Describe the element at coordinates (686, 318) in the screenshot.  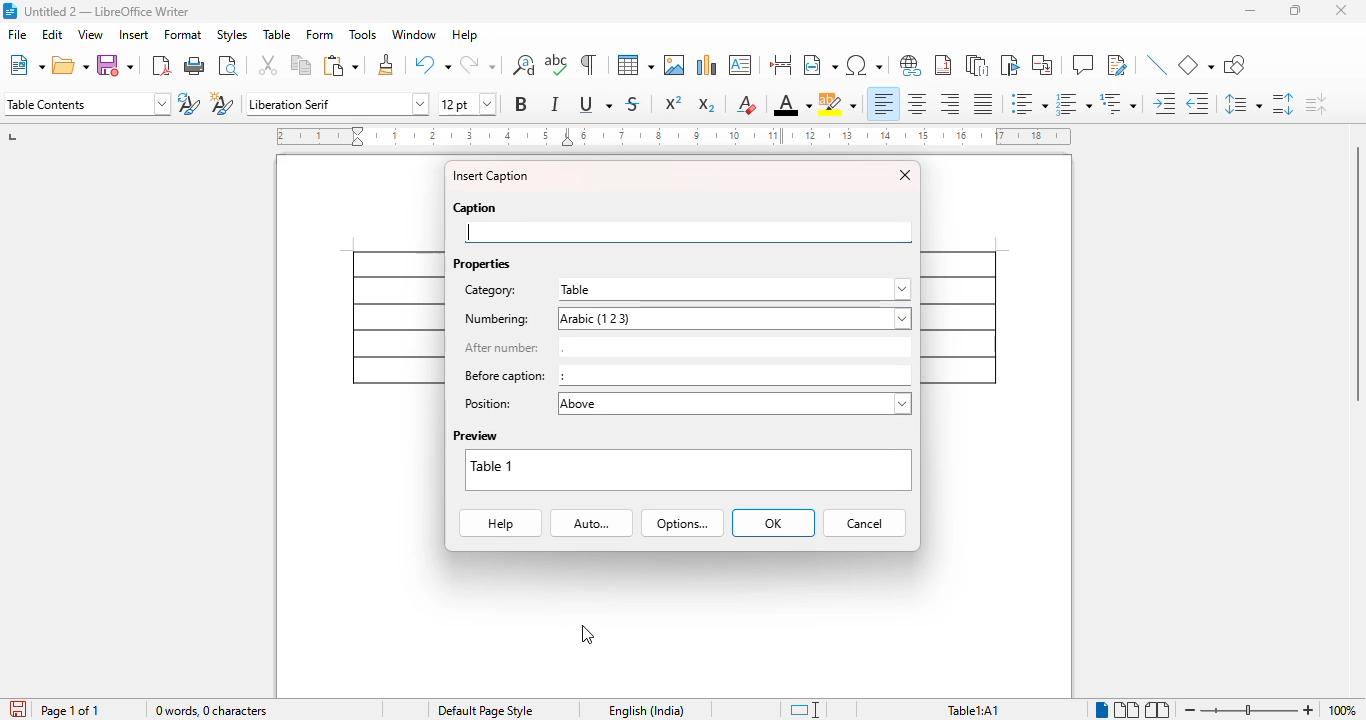
I see `numbering: arabic (1, 2, 3)` at that location.